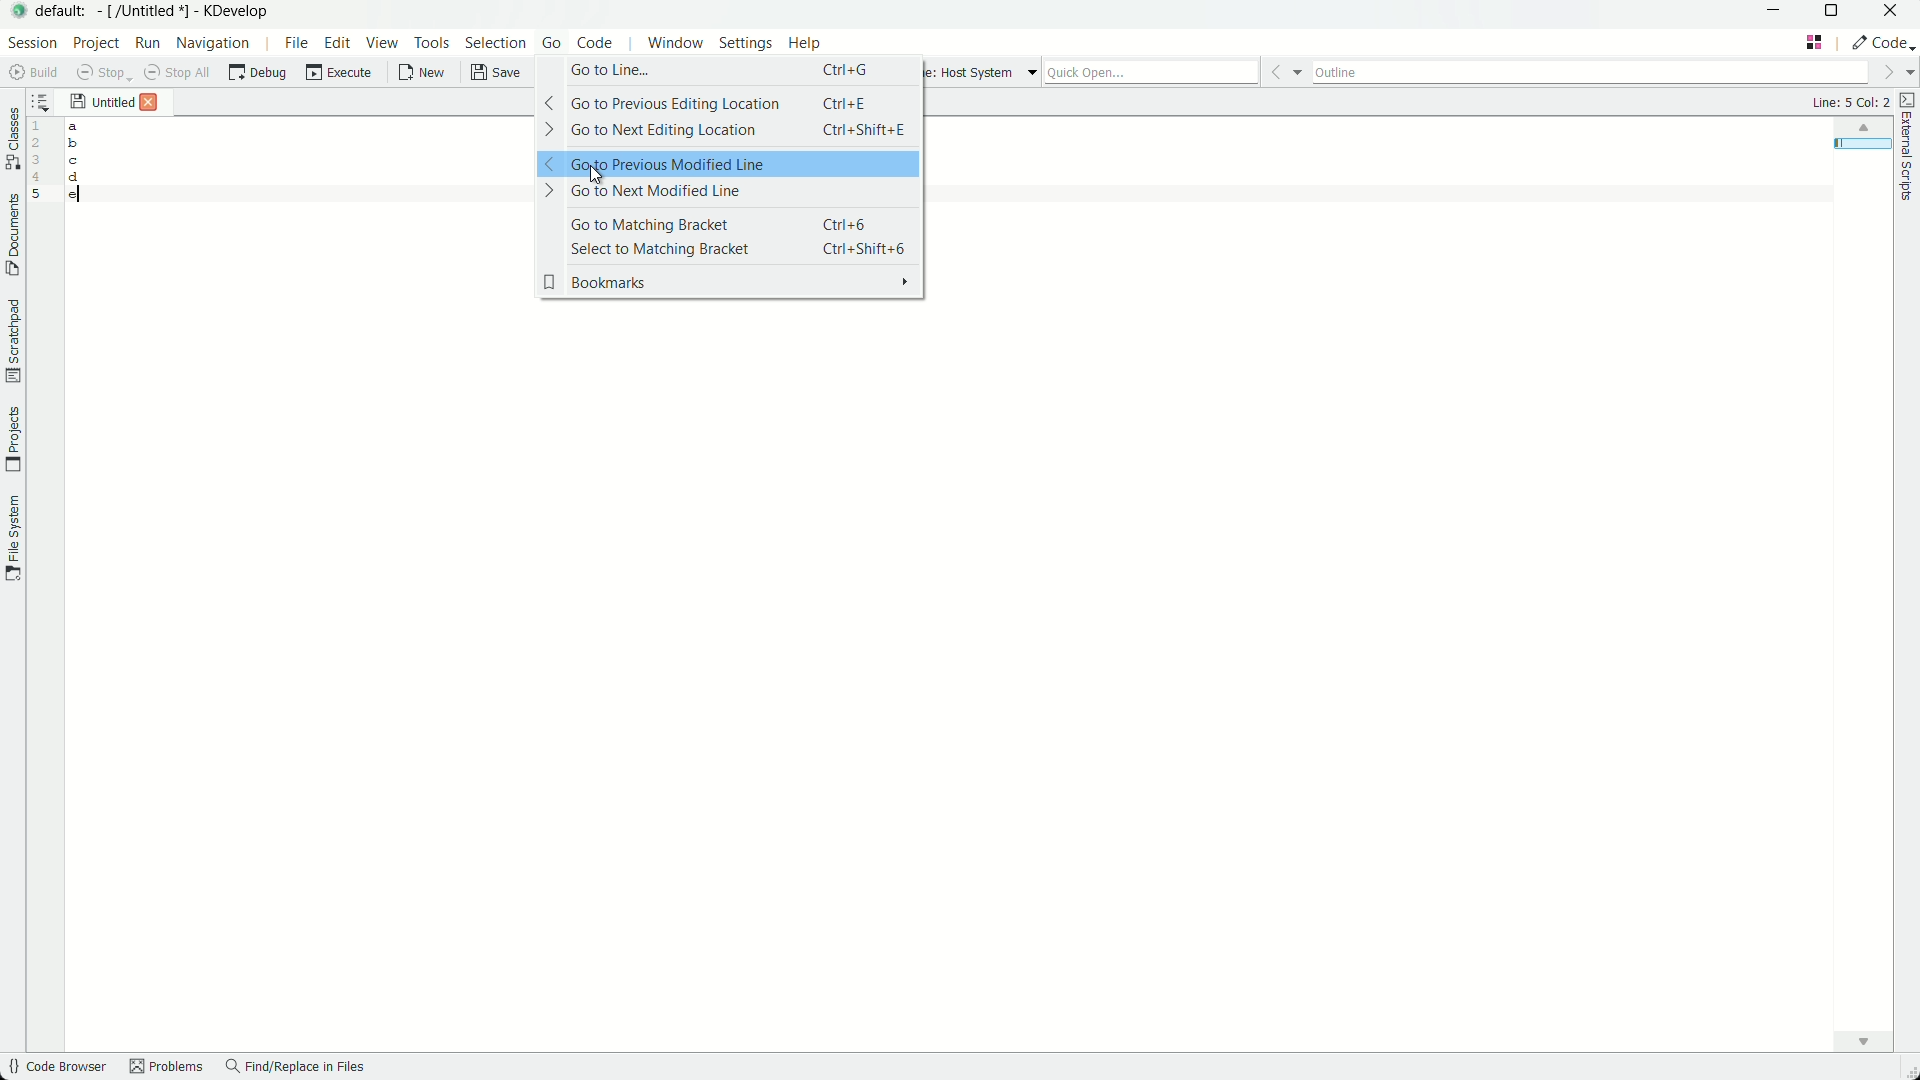 The height and width of the screenshot is (1080, 1920). Describe the element at coordinates (1814, 41) in the screenshot. I see `edit layout` at that location.